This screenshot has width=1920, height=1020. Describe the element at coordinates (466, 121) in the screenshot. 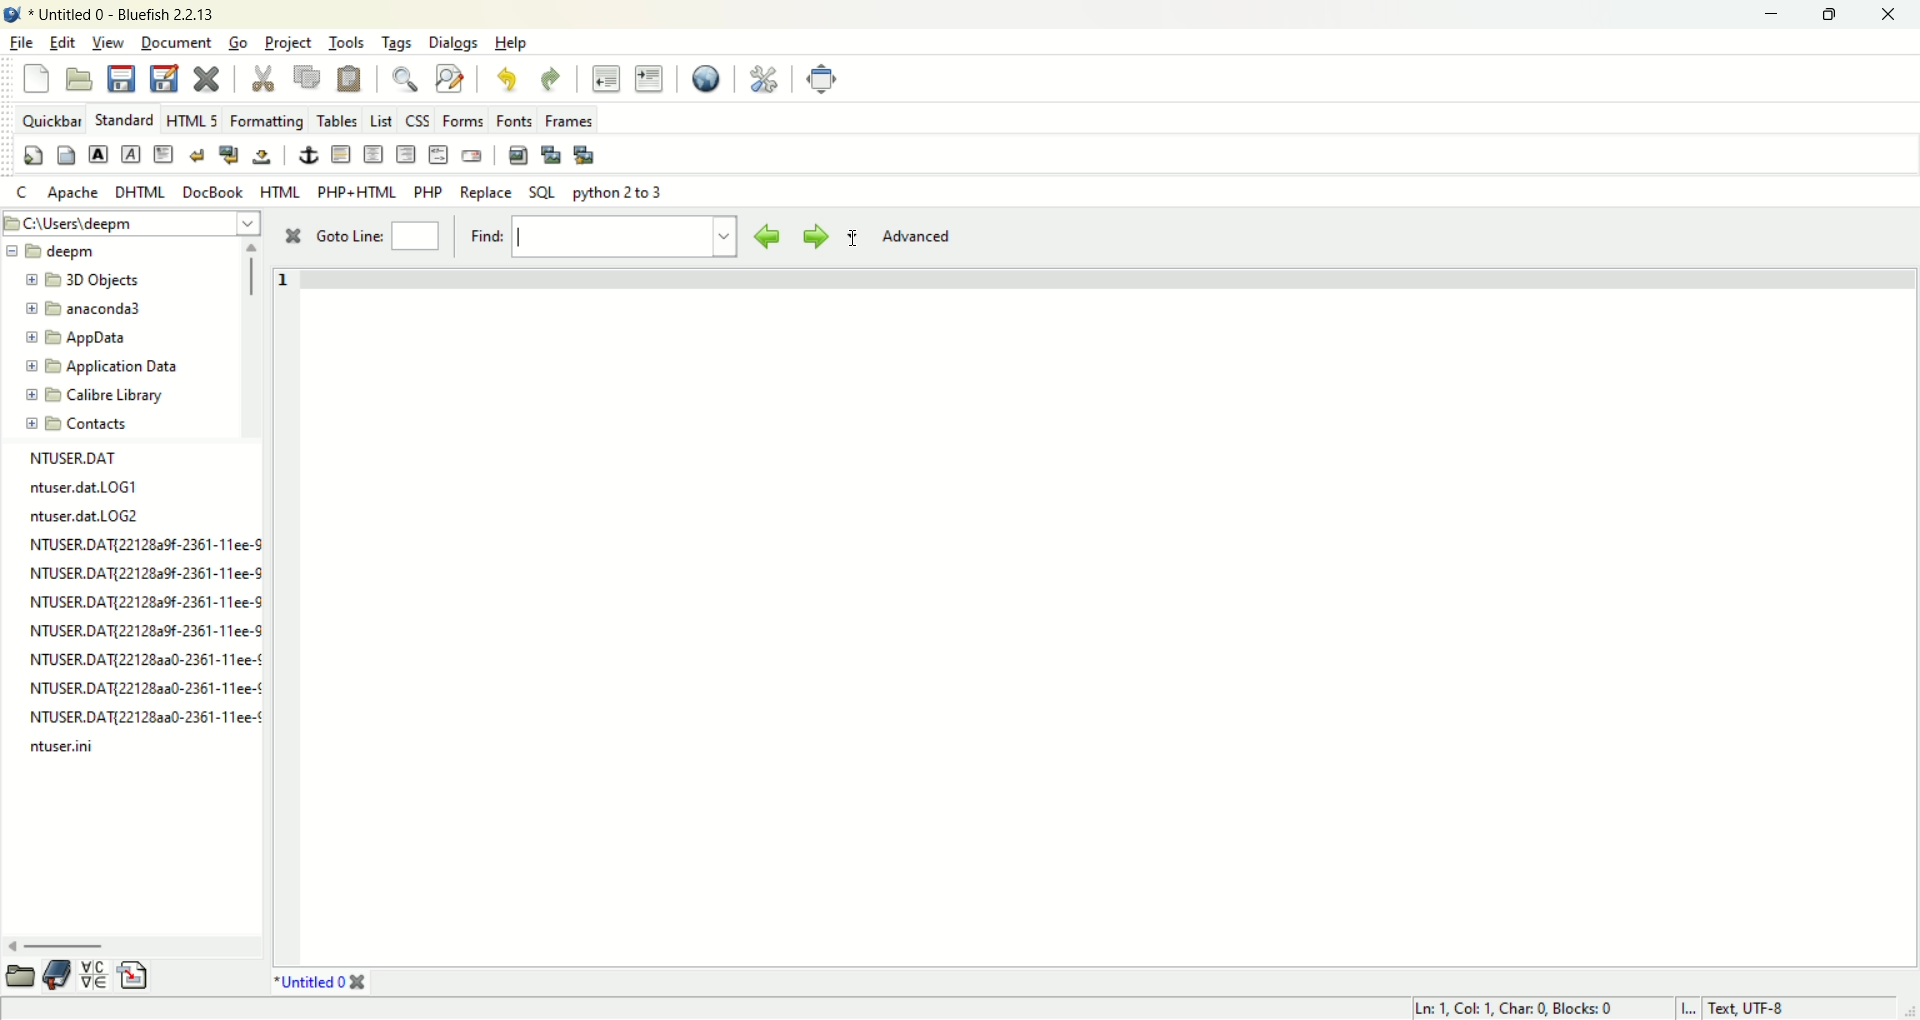

I see `forms` at that location.